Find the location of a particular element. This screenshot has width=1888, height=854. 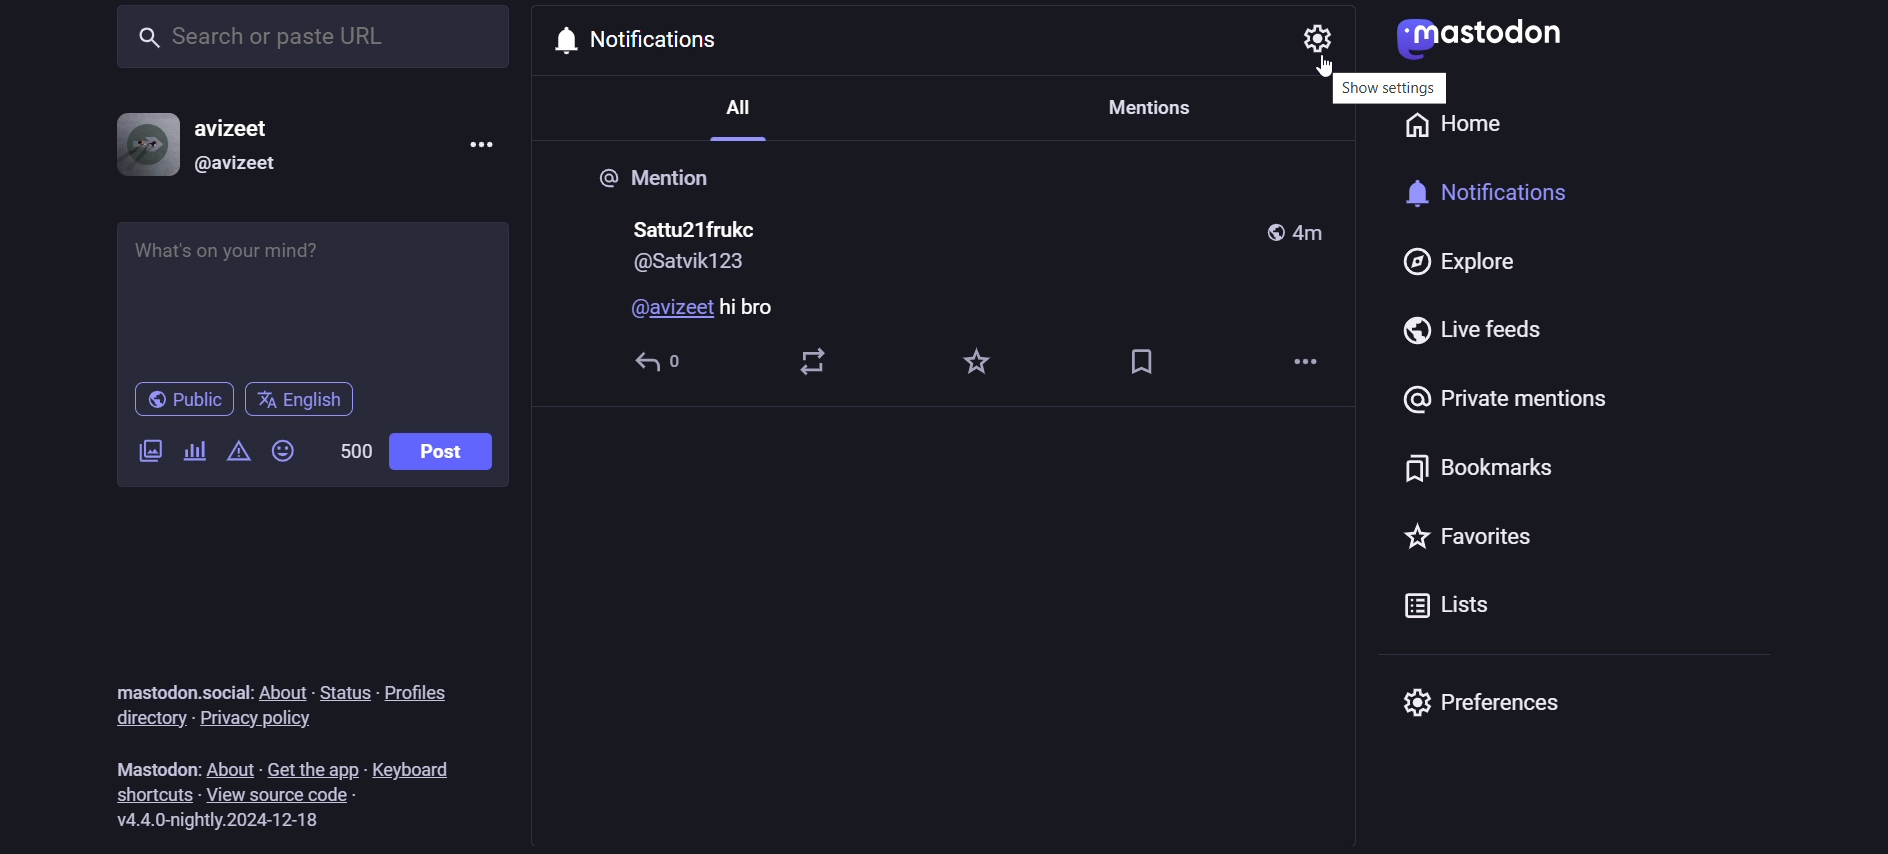

directory is located at coordinates (150, 720).